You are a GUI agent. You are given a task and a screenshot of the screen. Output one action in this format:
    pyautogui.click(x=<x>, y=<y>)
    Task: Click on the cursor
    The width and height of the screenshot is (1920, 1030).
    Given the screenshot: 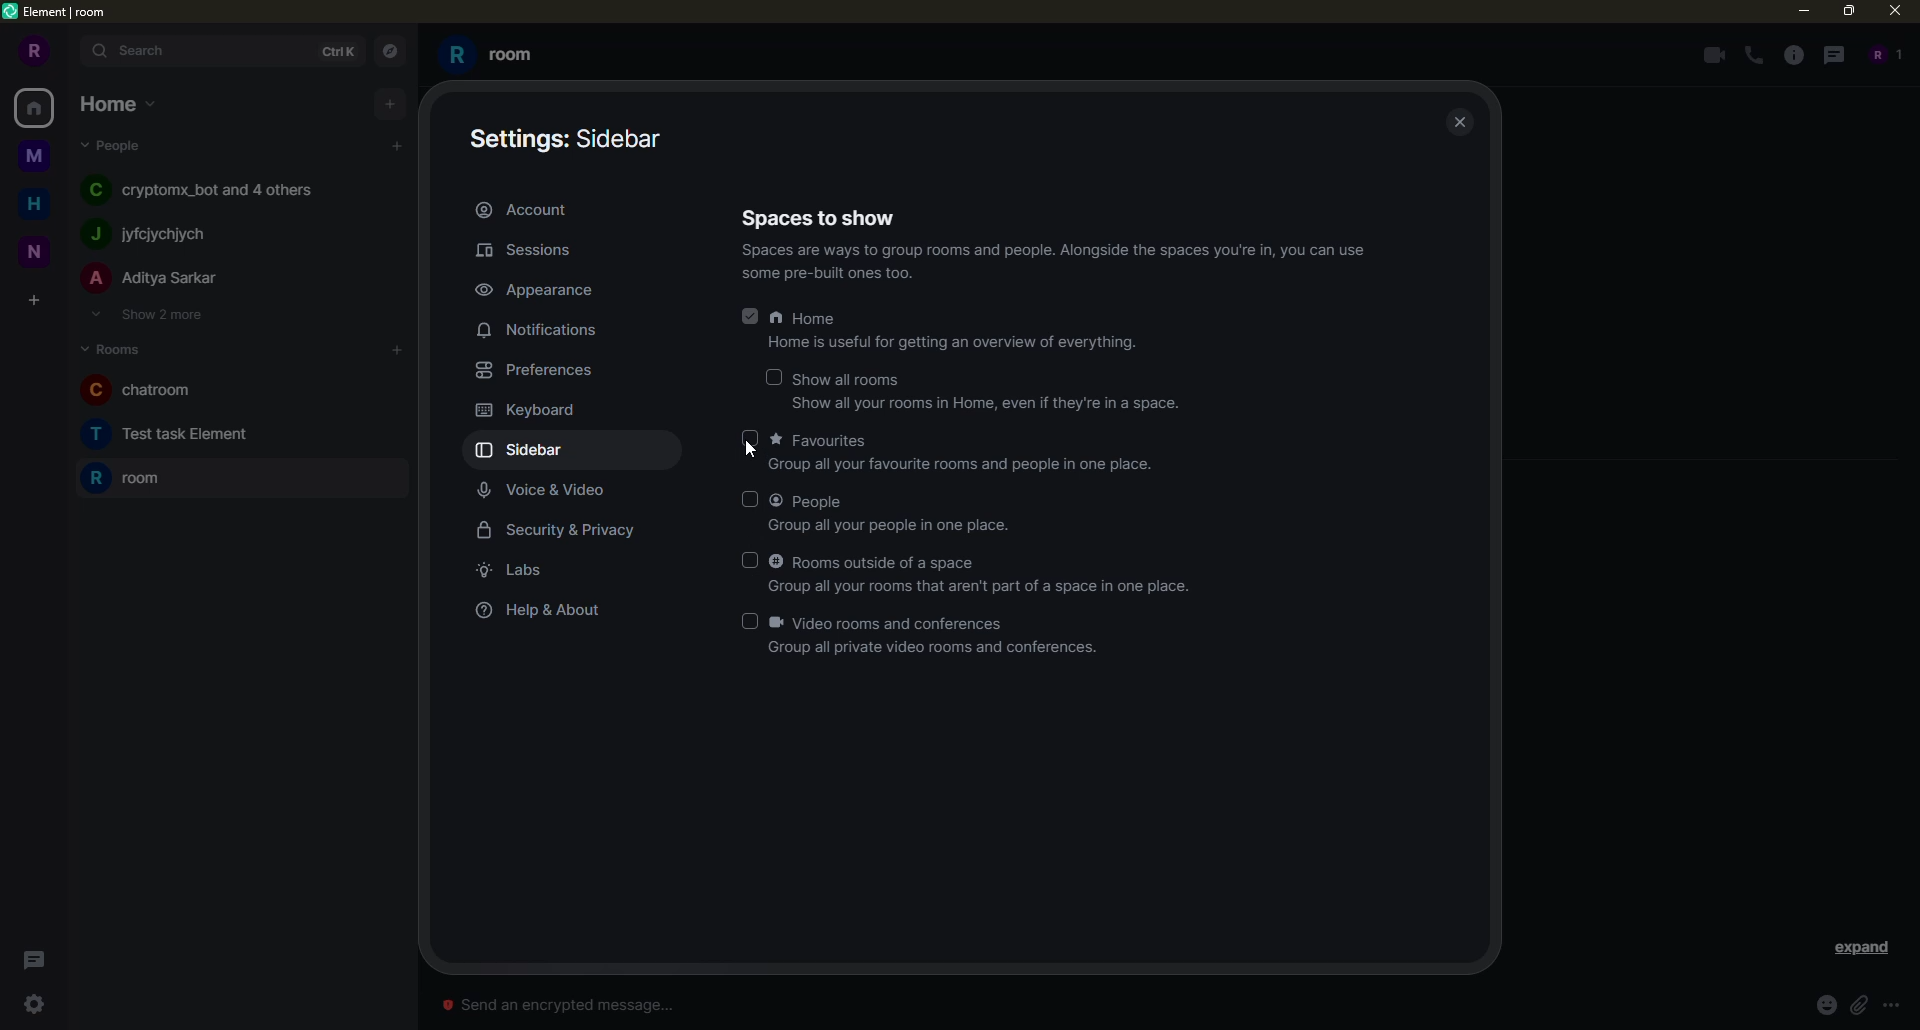 What is the action you would take?
    pyautogui.click(x=736, y=450)
    